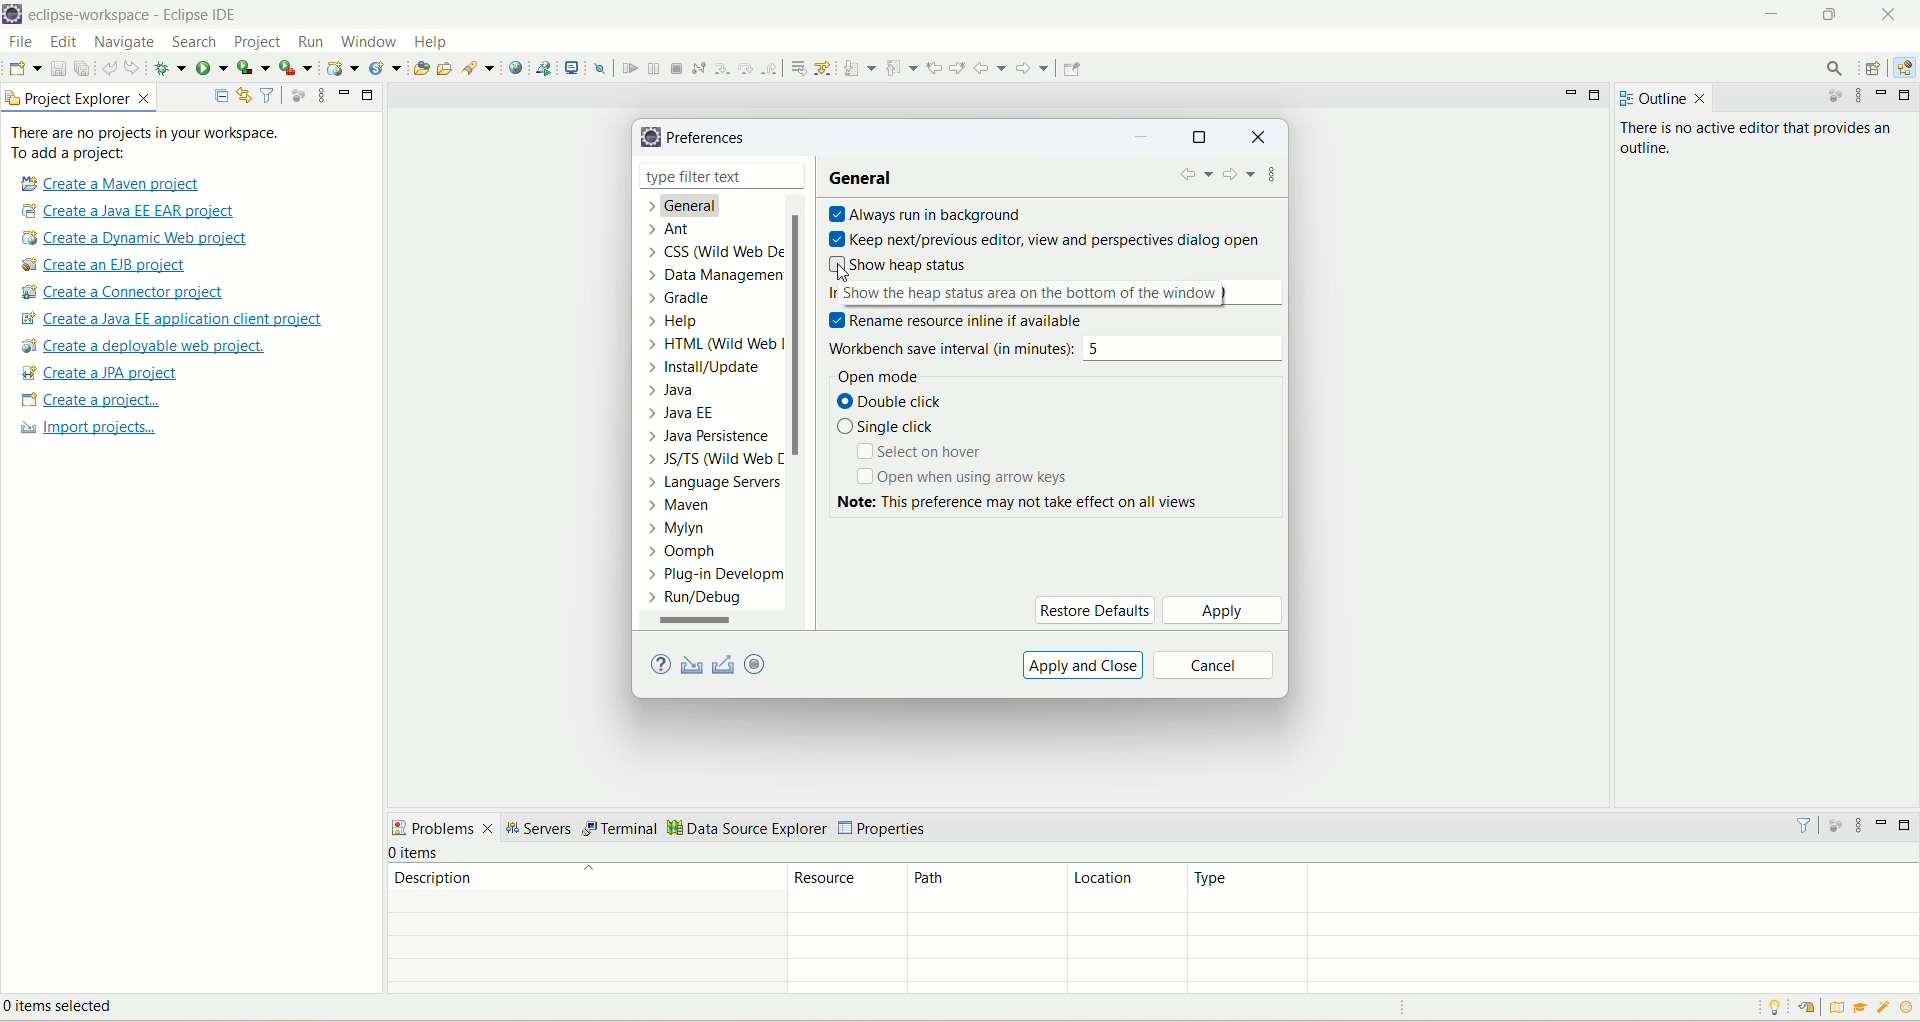  What do you see at coordinates (652, 66) in the screenshot?
I see `suspend` at bounding box center [652, 66].